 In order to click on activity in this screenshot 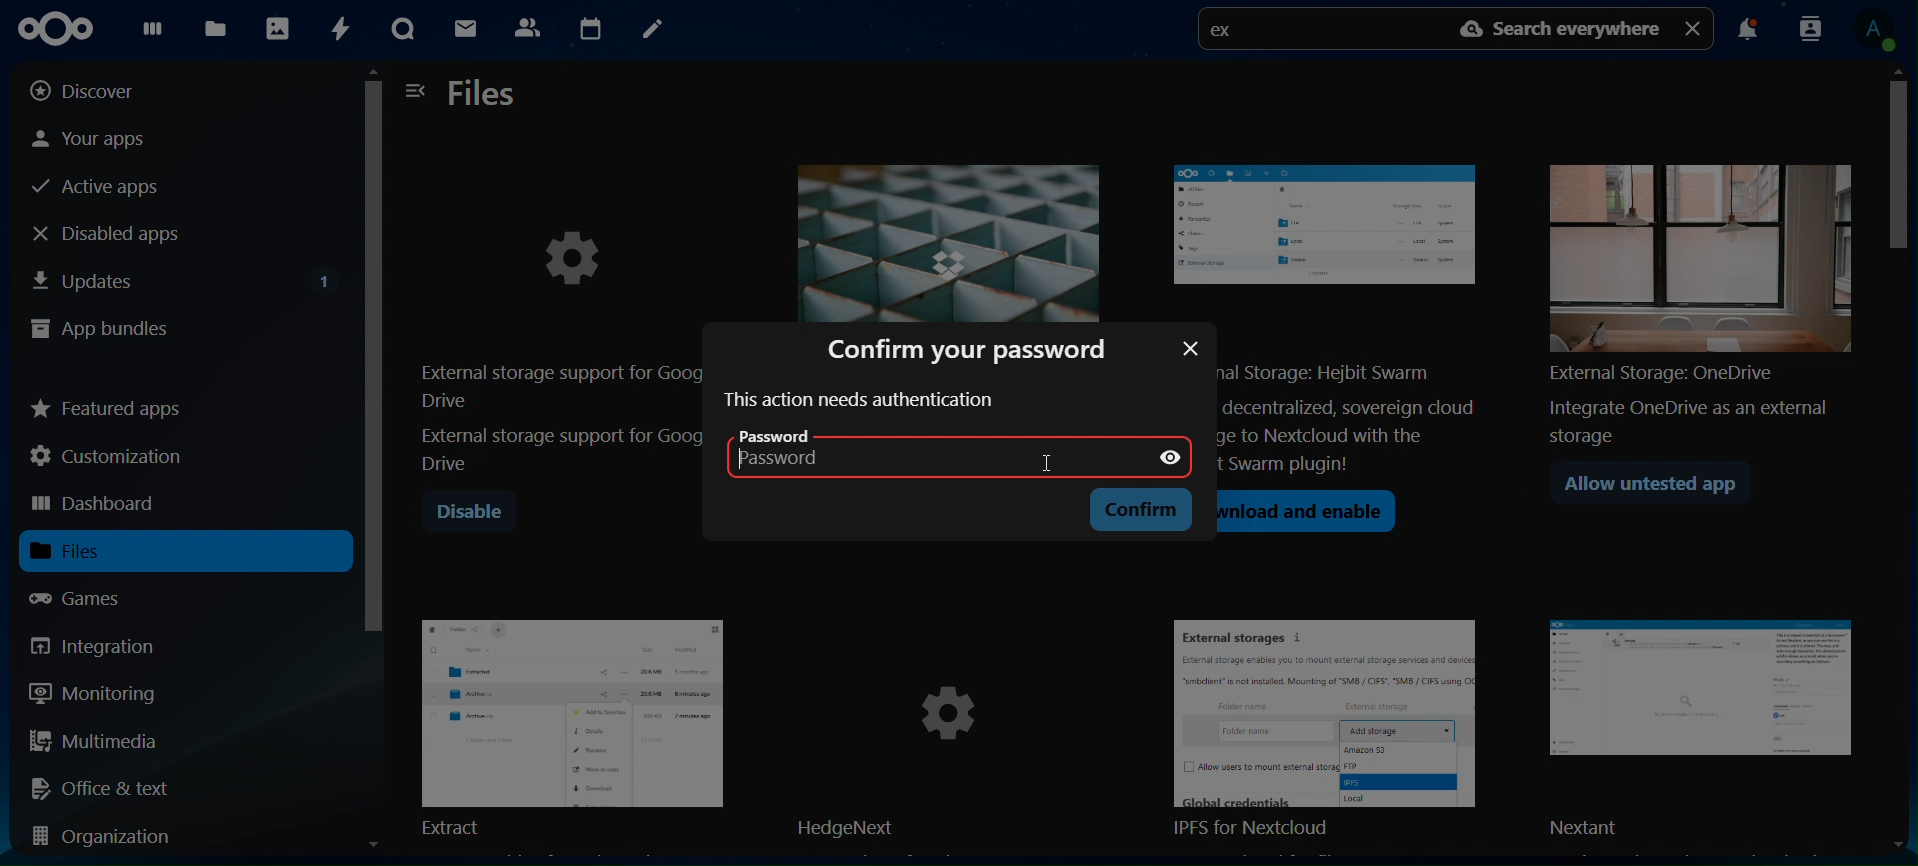, I will do `click(337, 29)`.